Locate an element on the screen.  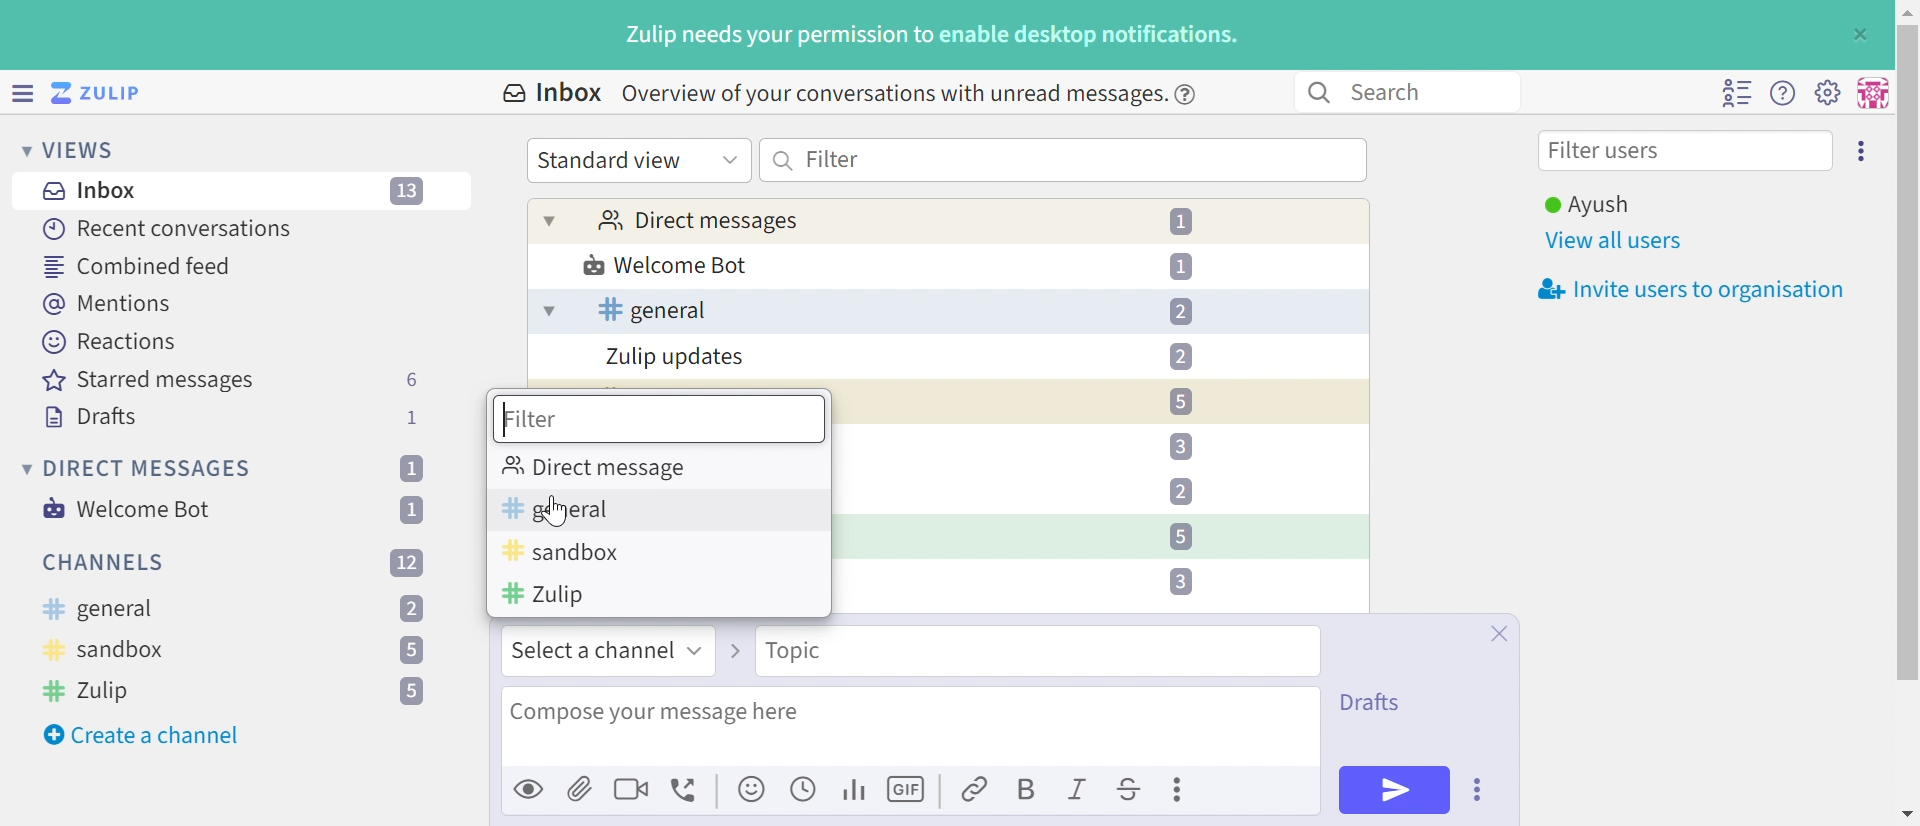
Welcome Bot is located at coordinates (129, 509).